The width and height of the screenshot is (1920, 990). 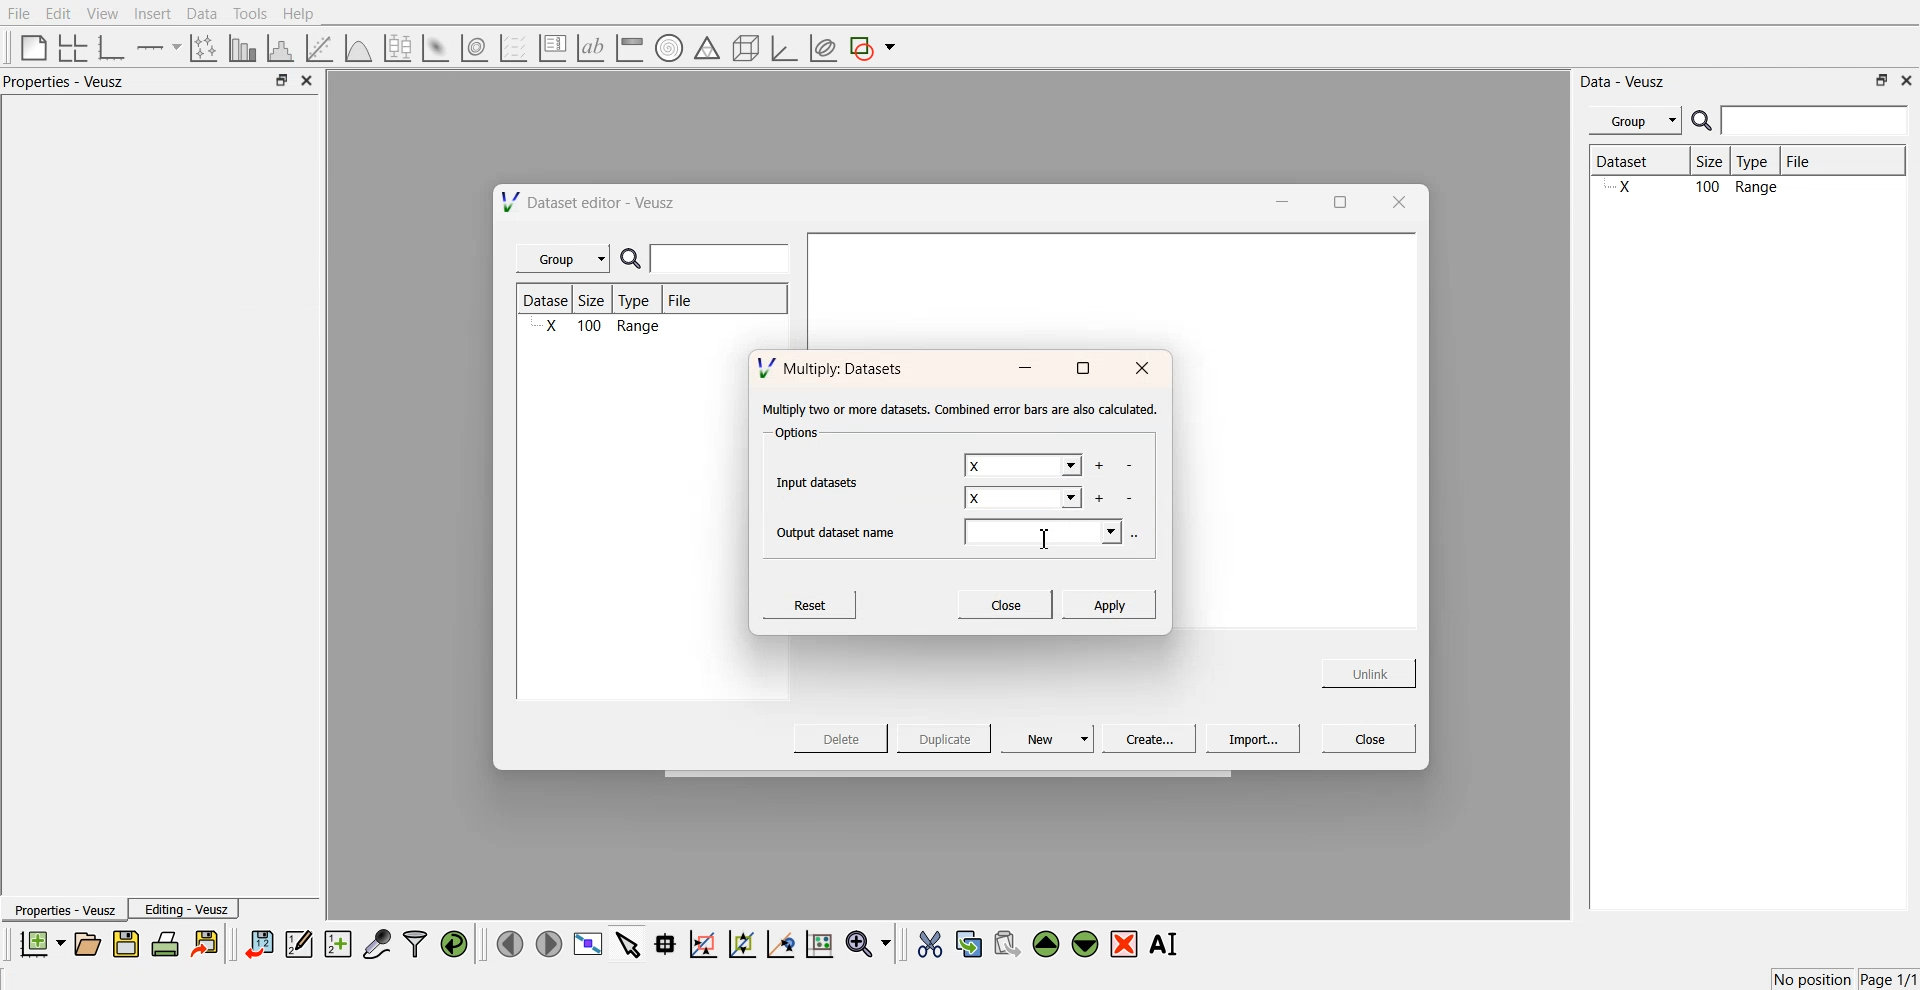 I want to click on Duplicate, so click(x=944, y=740).